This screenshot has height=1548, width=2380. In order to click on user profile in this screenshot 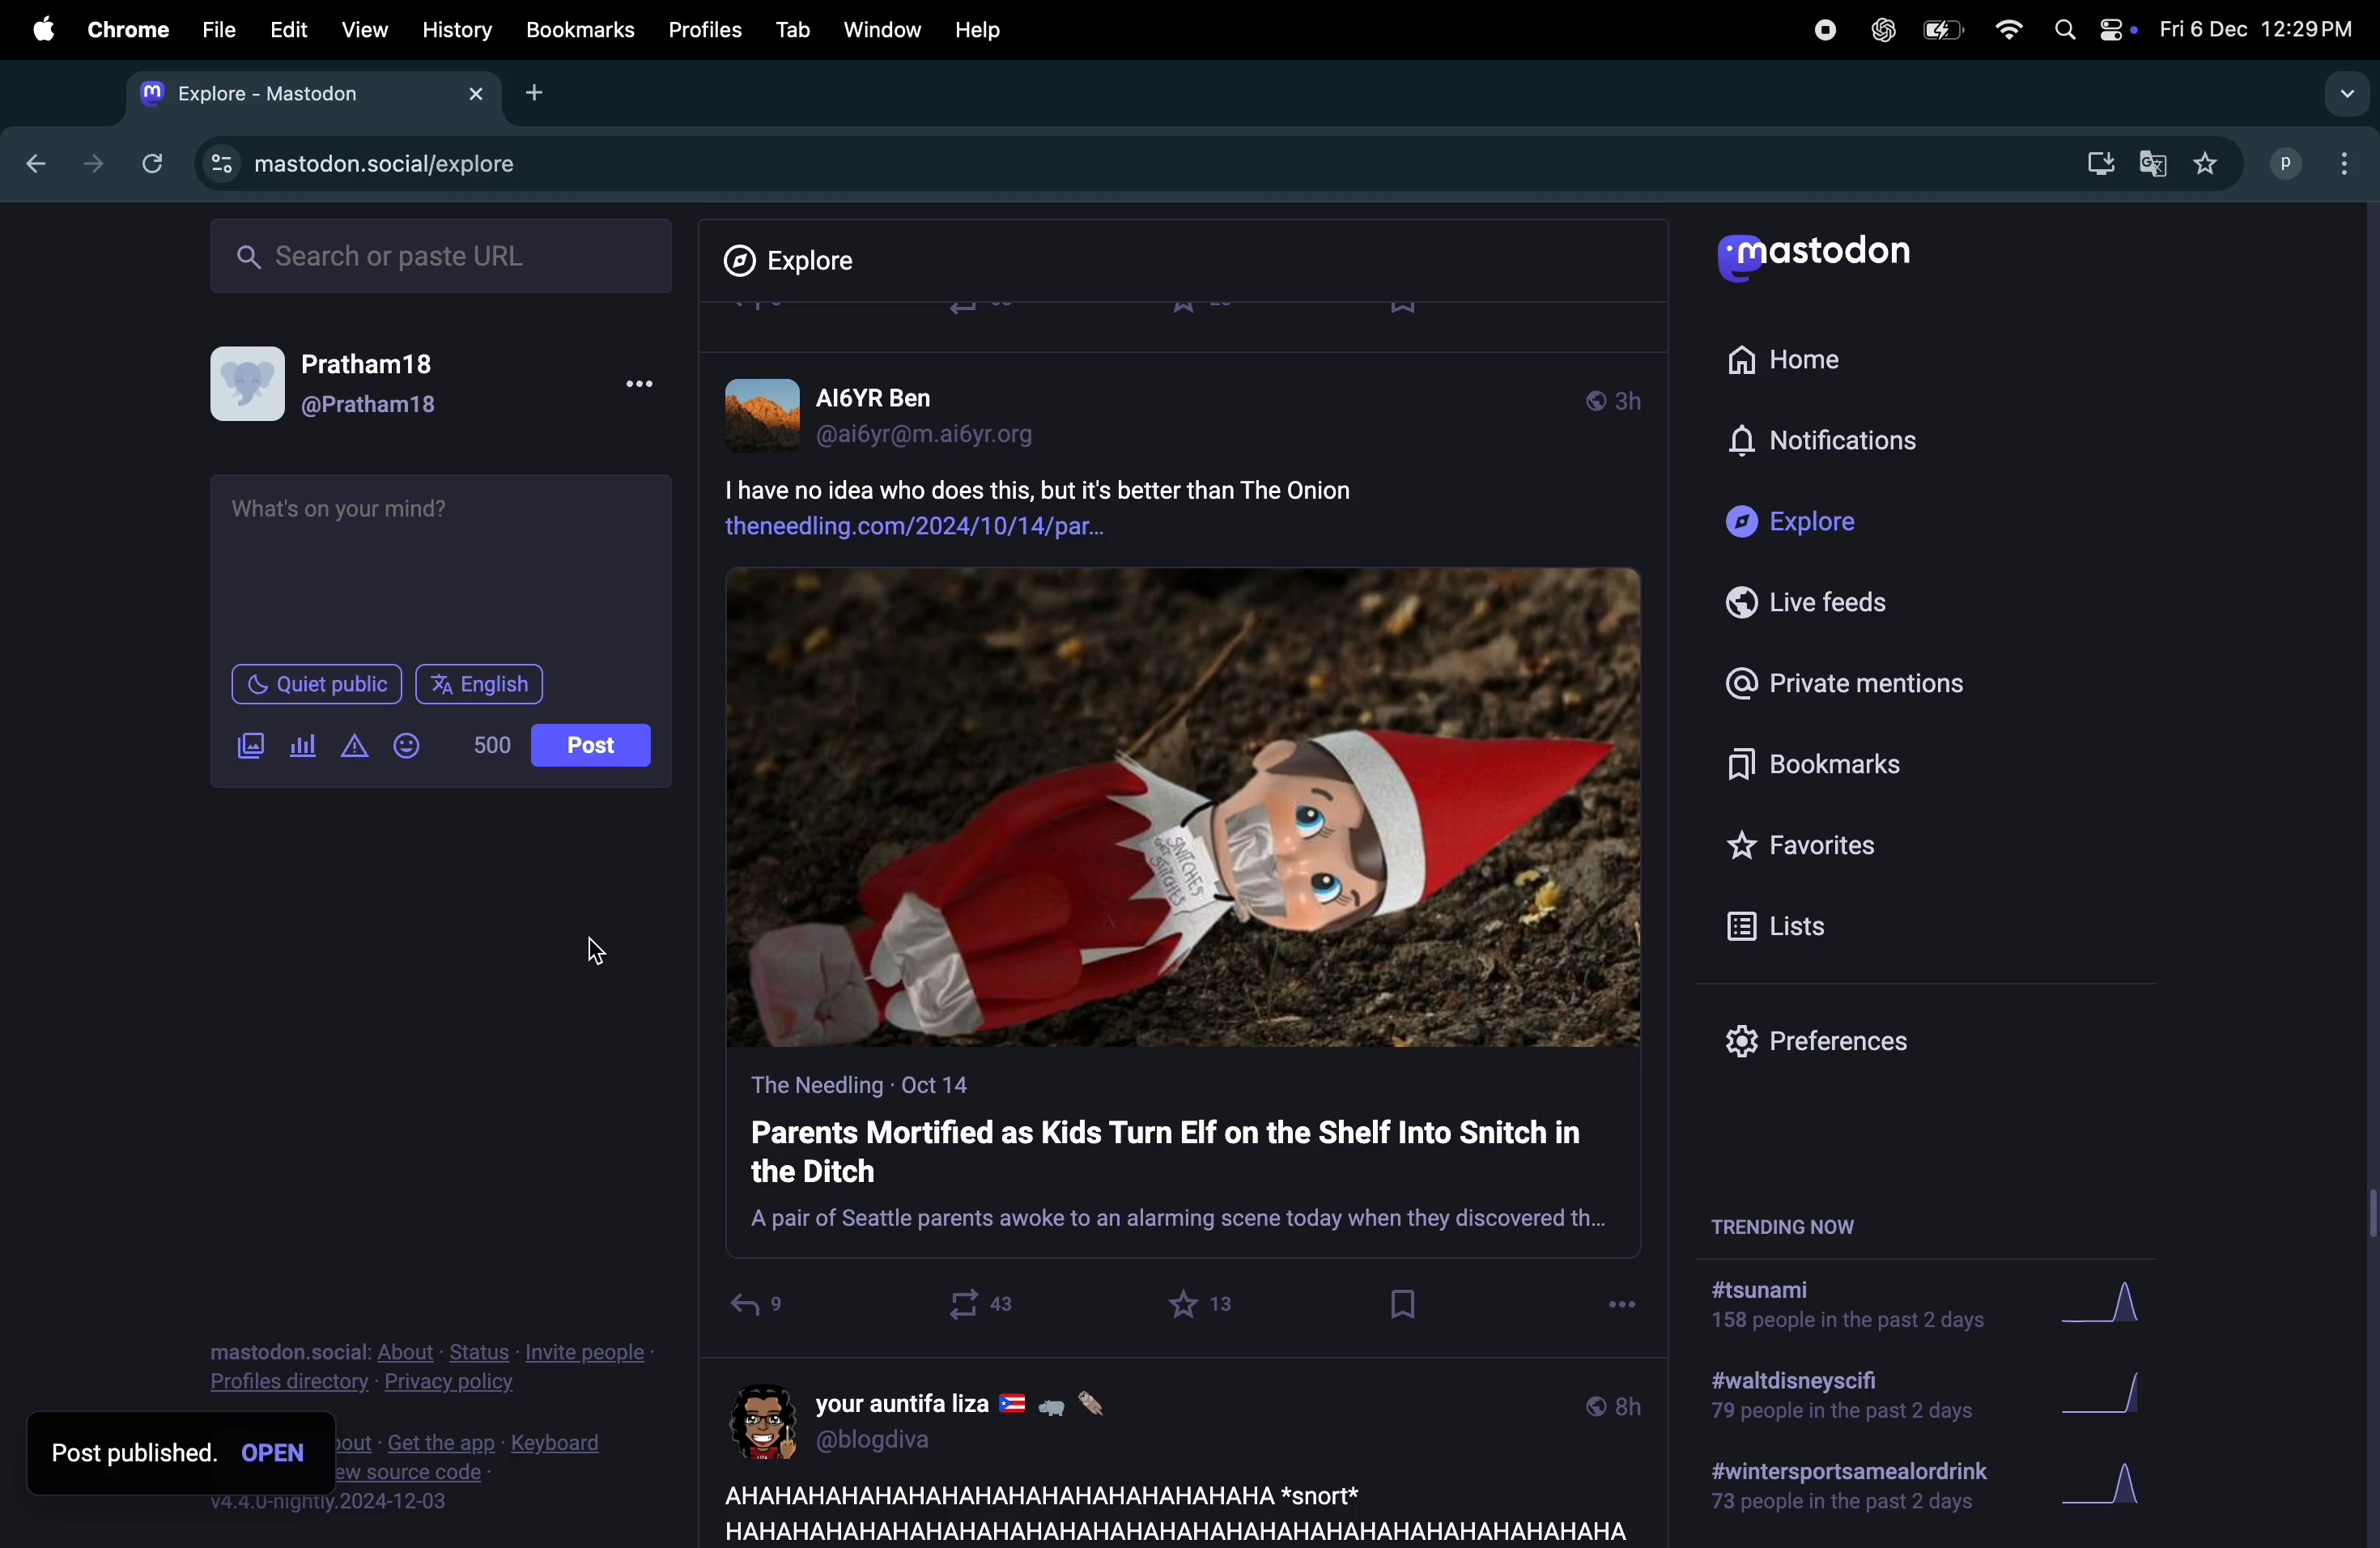, I will do `click(346, 387)`.